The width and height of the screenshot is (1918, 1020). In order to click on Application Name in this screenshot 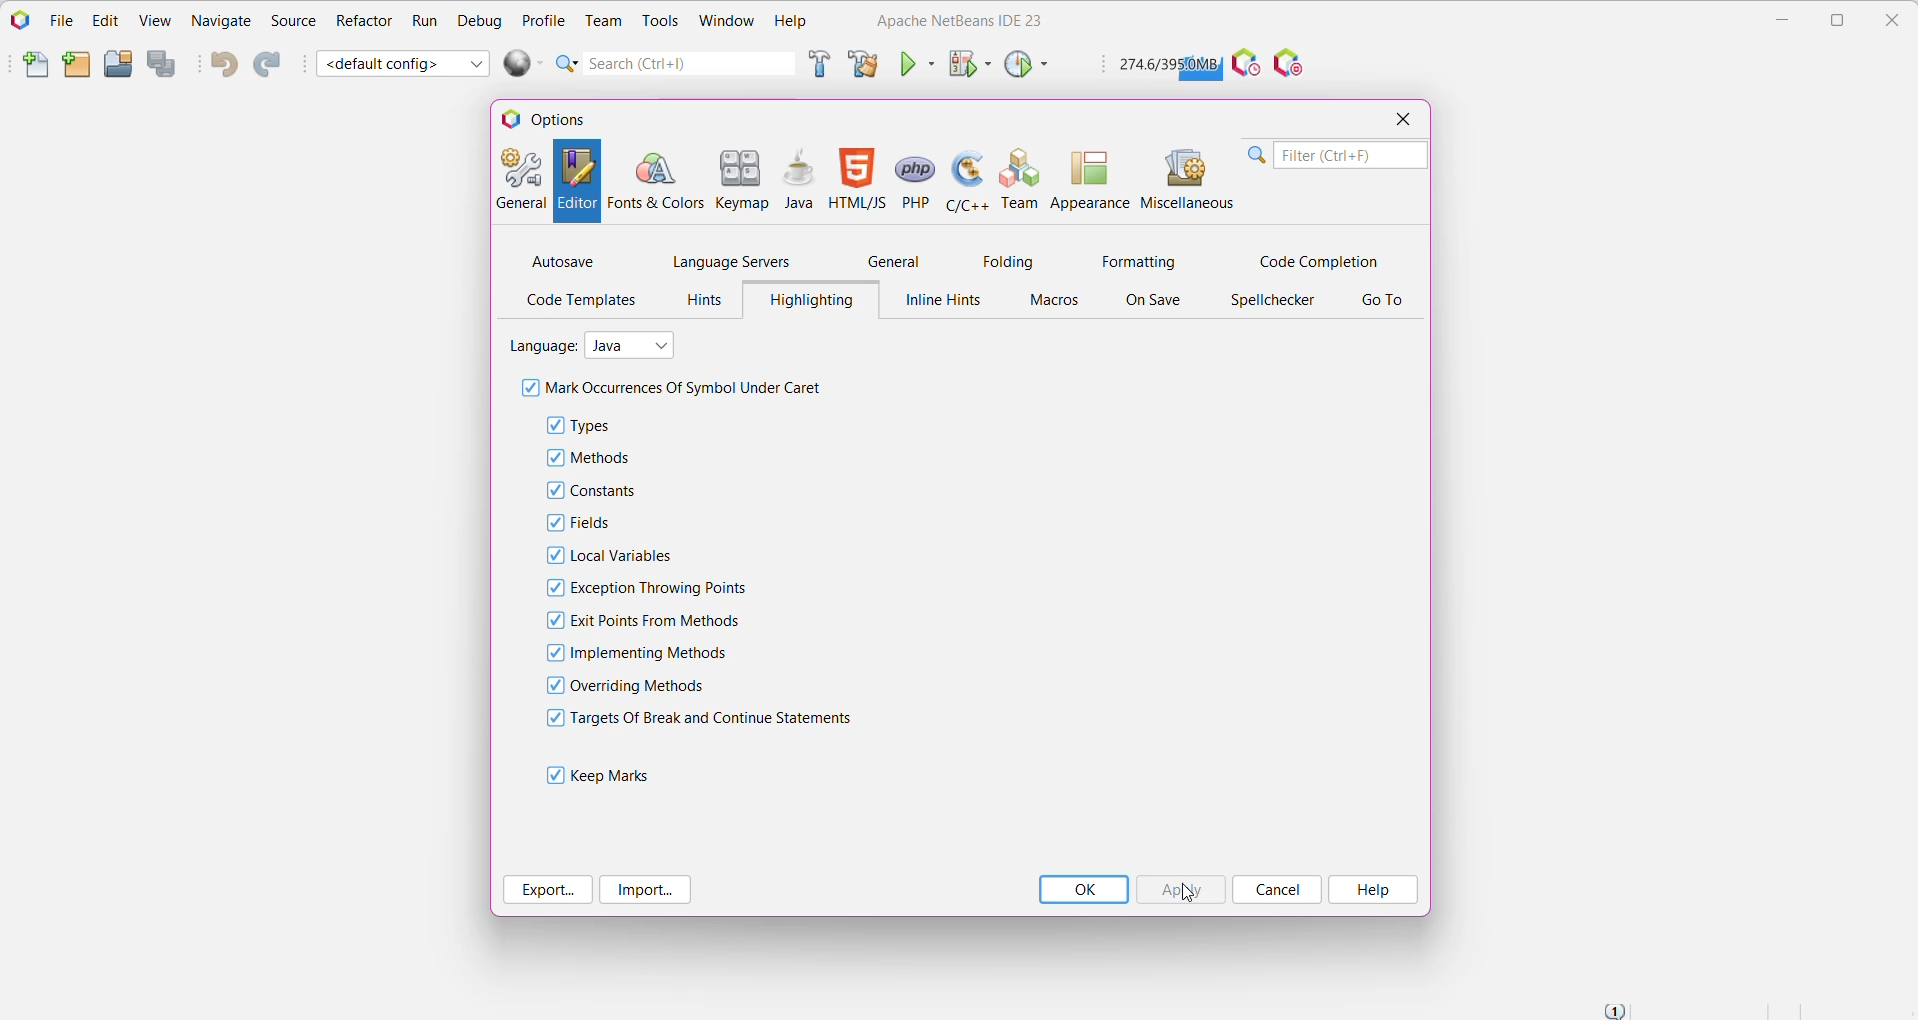, I will do `click(953, 21)`.